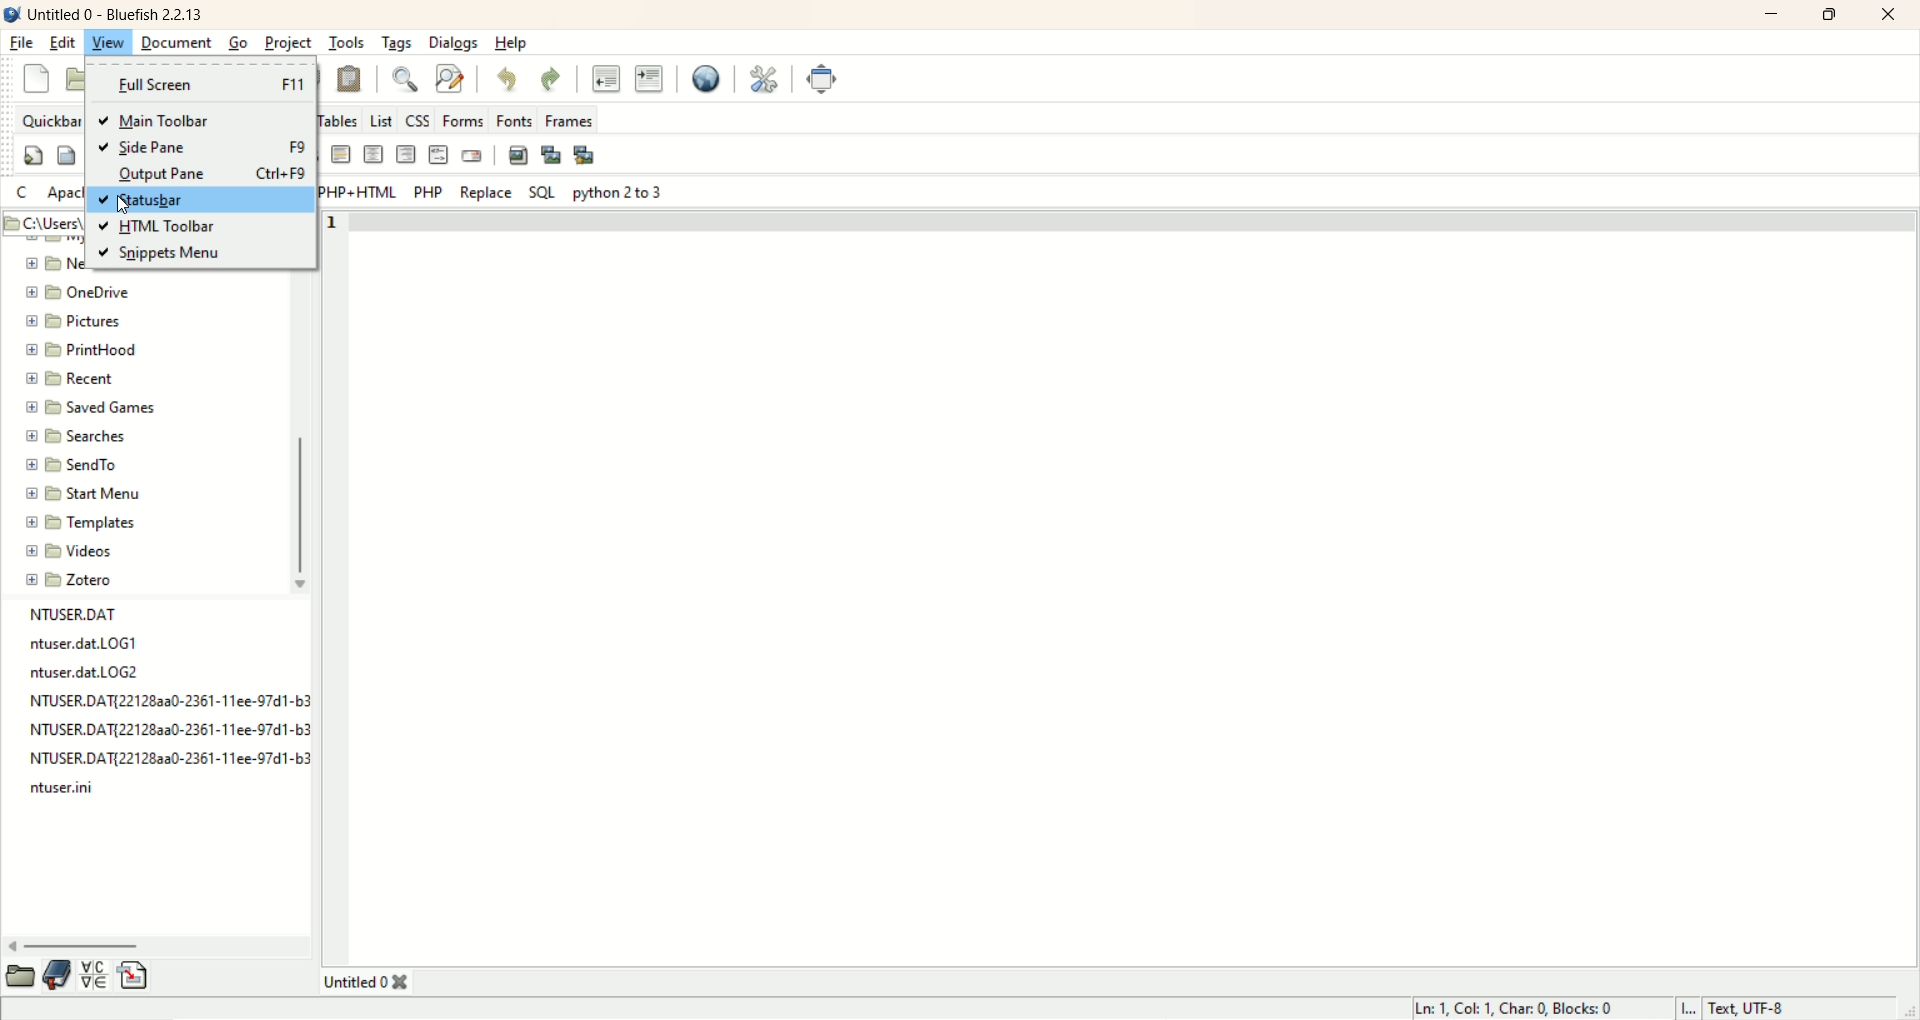 The image size is (1920, 1020). Describe the element at coordinates (591, 155) in the screenshot. I see `multi-thumbnail` at that location.